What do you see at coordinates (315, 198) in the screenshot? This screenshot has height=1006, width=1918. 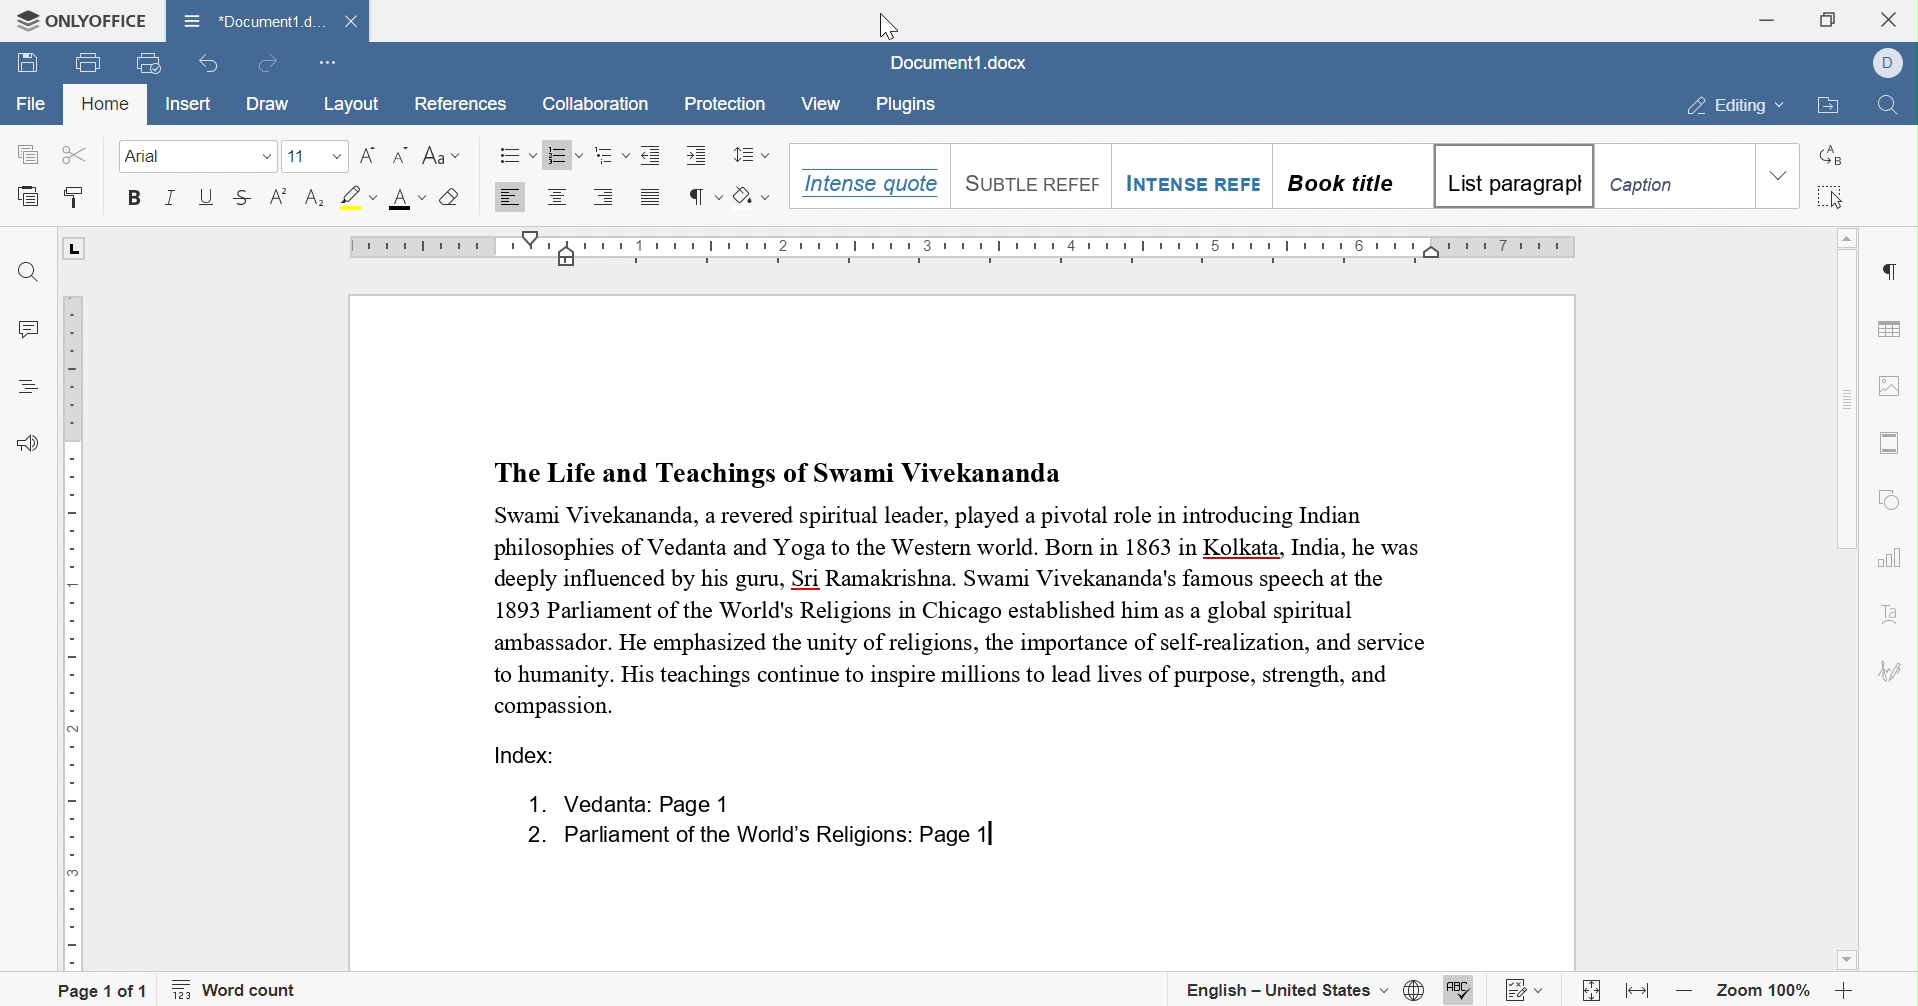 I see `subscript` at bounding box center [315, 198].